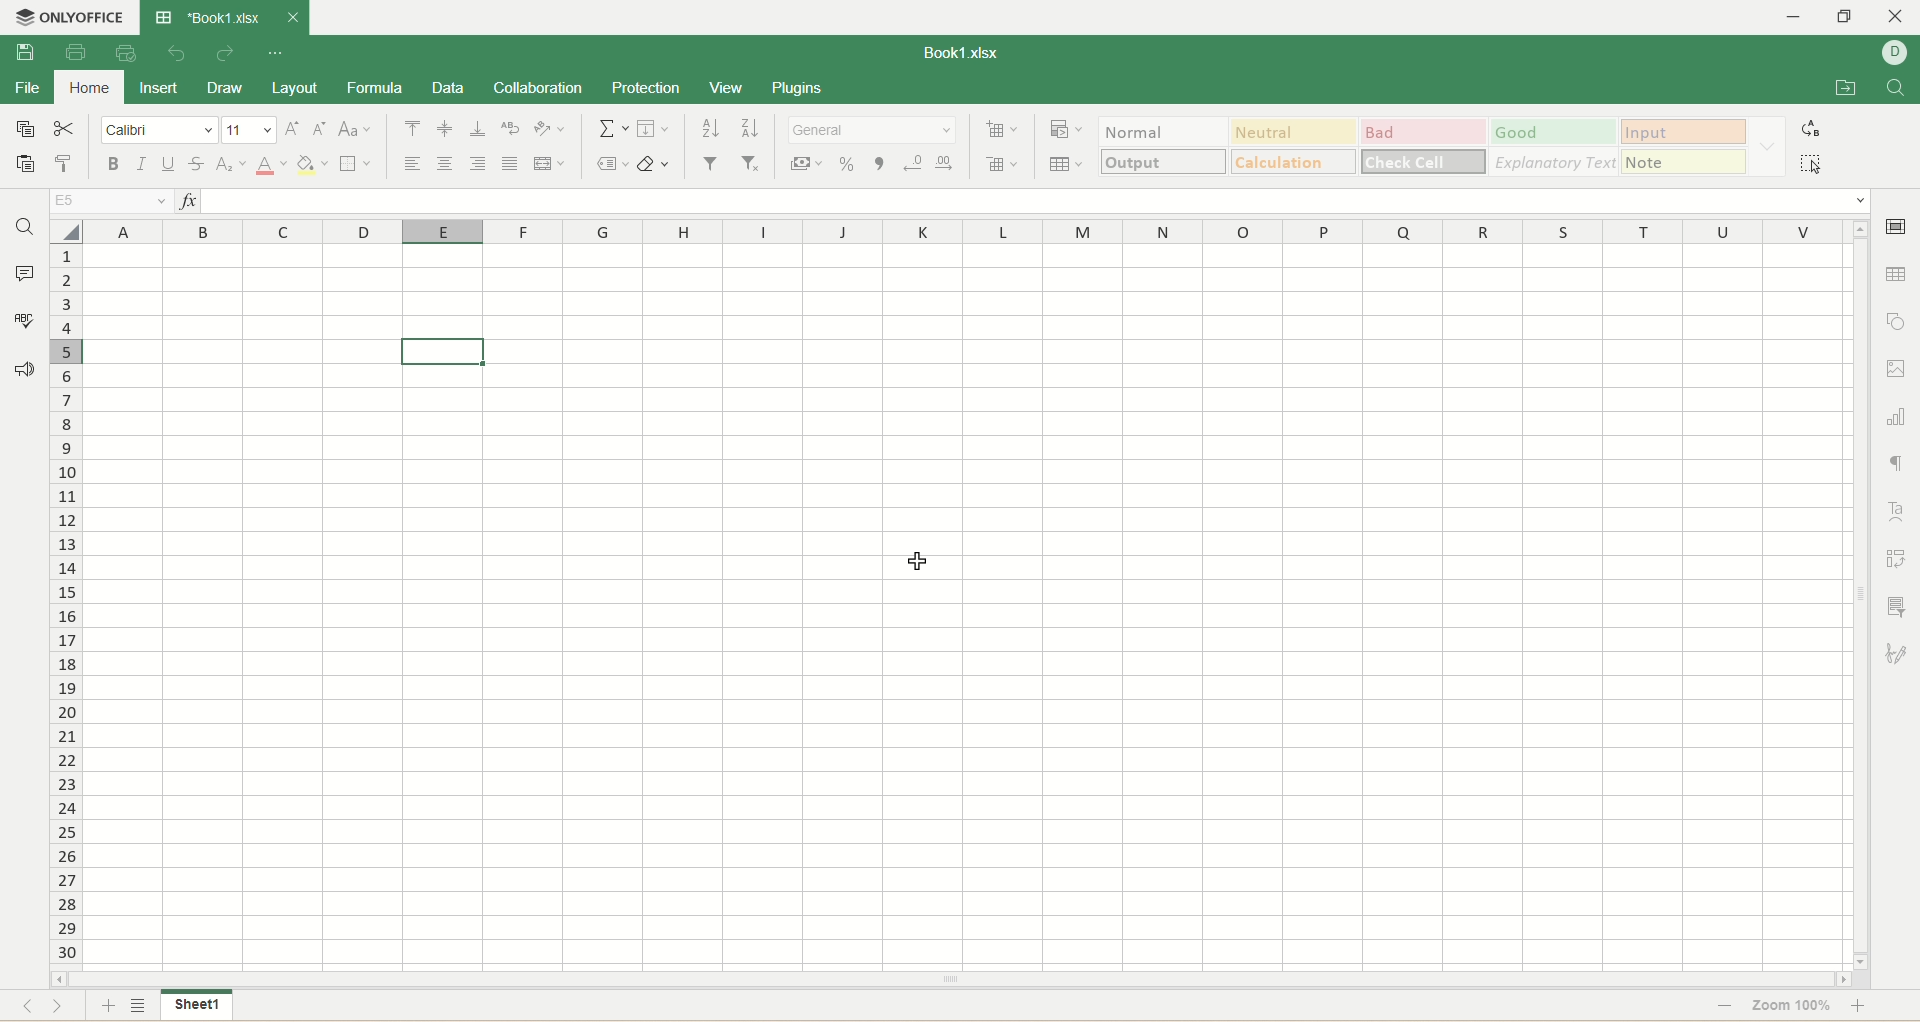 The height and width of the screenshot is (1022, 1920). What do you see at coordinates (653, 127) in the screenshot?
I see `fill` at bounding box center [653, 127].